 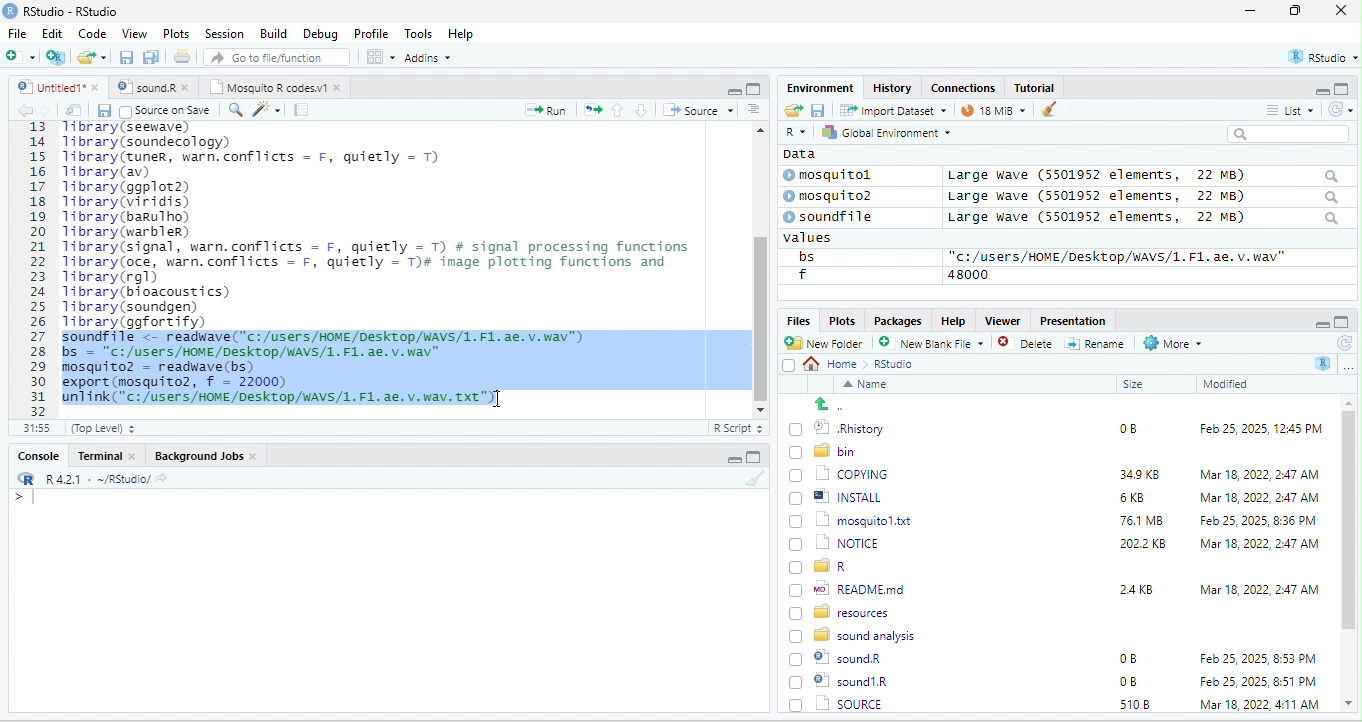 I want to click on Apr 26, 2022, 1:00 PM, so click(x=1260, y=706).